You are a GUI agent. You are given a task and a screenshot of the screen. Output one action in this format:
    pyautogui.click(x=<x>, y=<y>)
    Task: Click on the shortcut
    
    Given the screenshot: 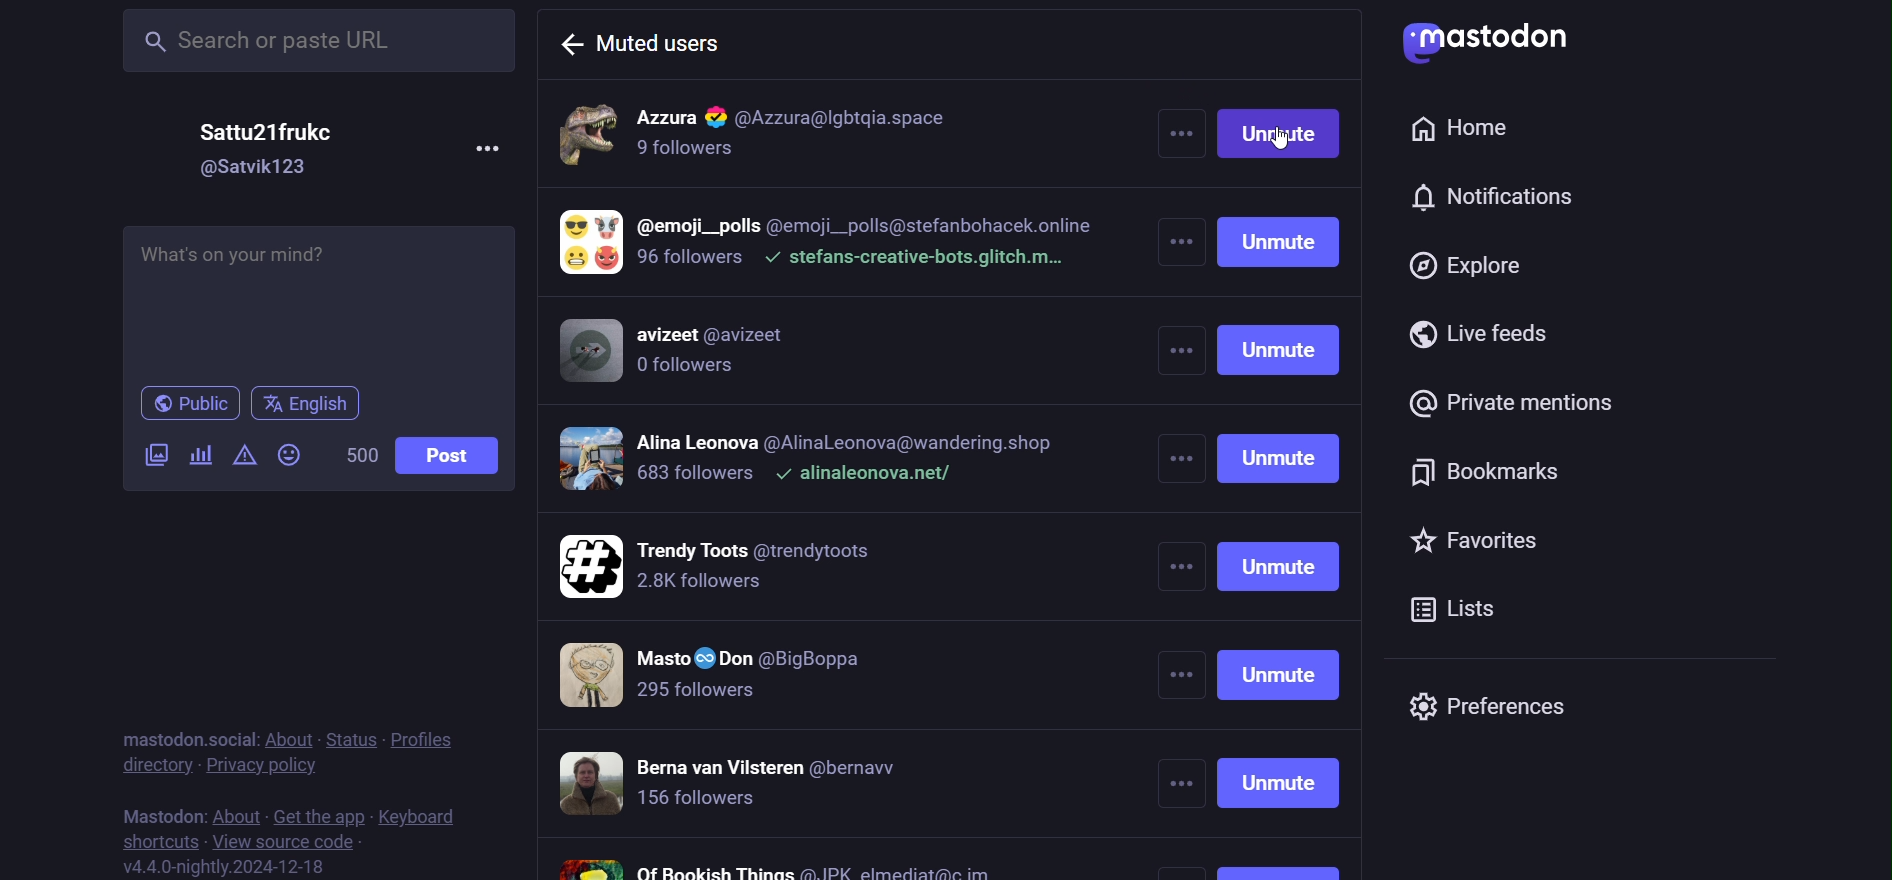 What is the action you would take?
    pyautogui.click(x=158, y=841)
    